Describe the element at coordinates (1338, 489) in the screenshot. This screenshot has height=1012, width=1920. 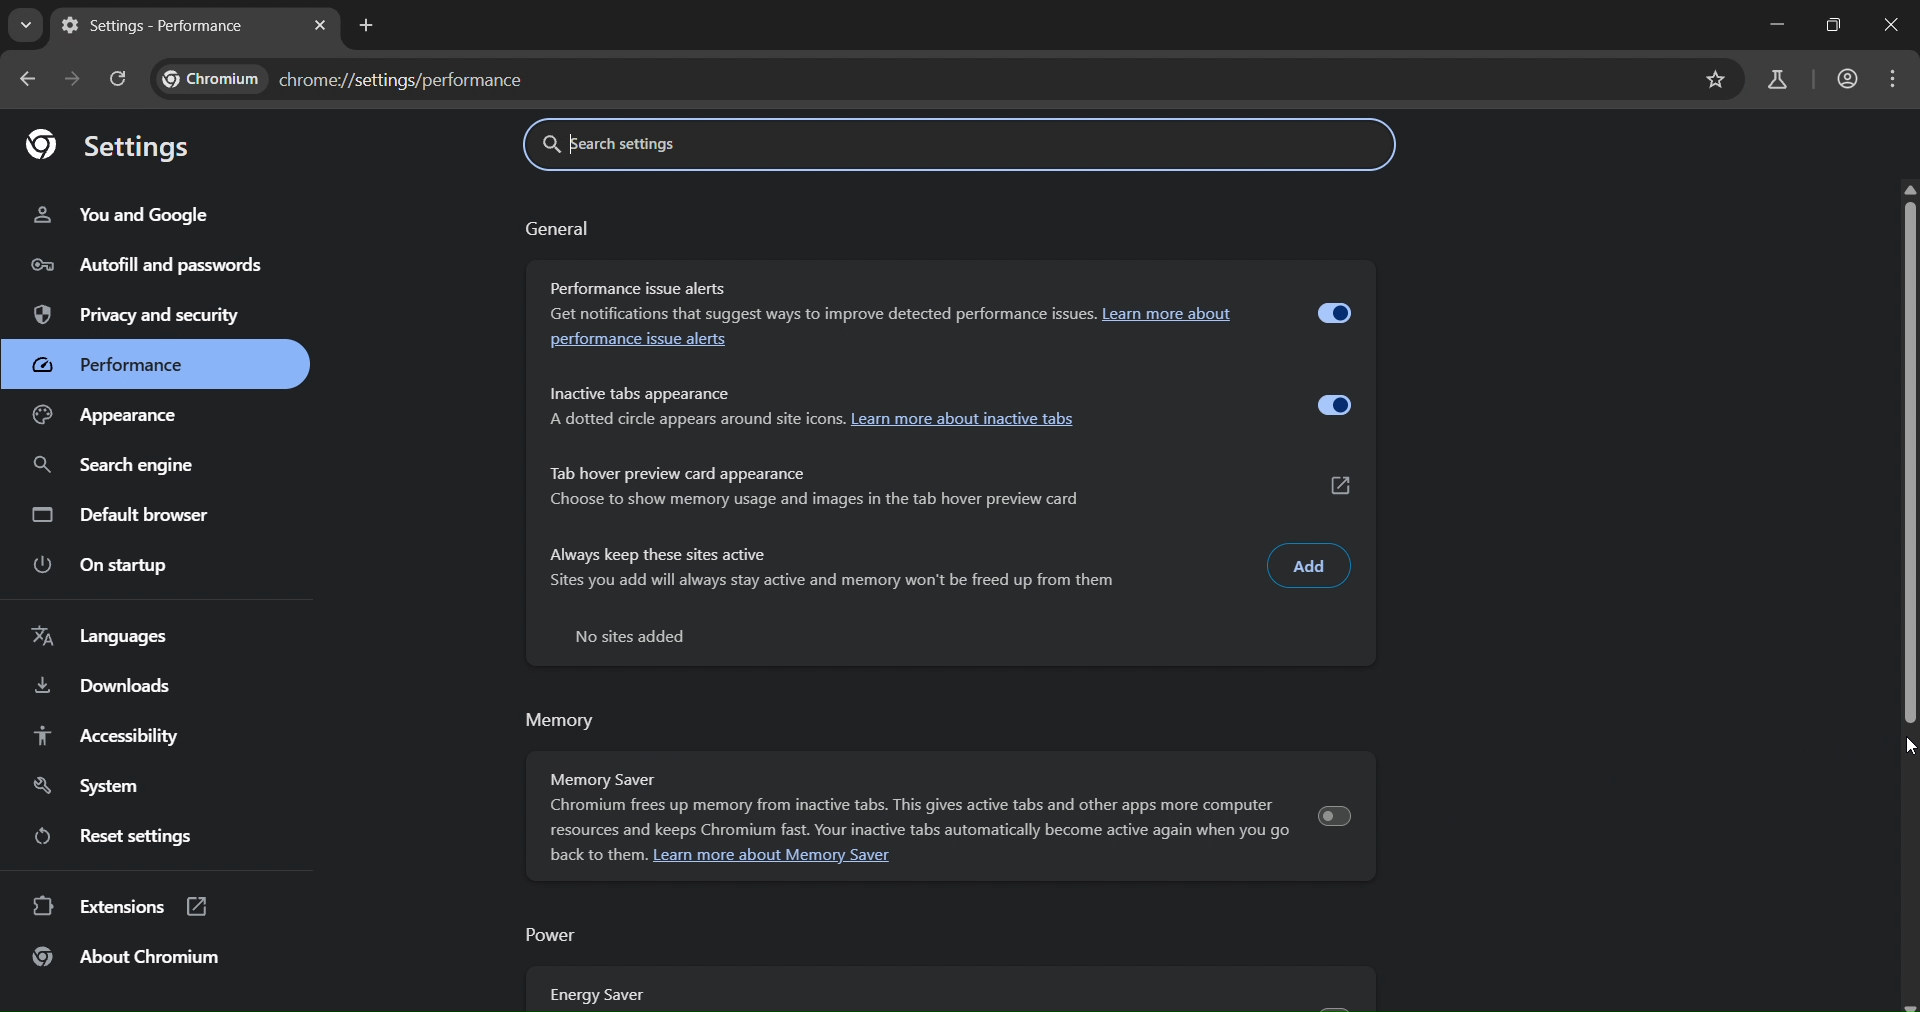
I see `external link` at that location.